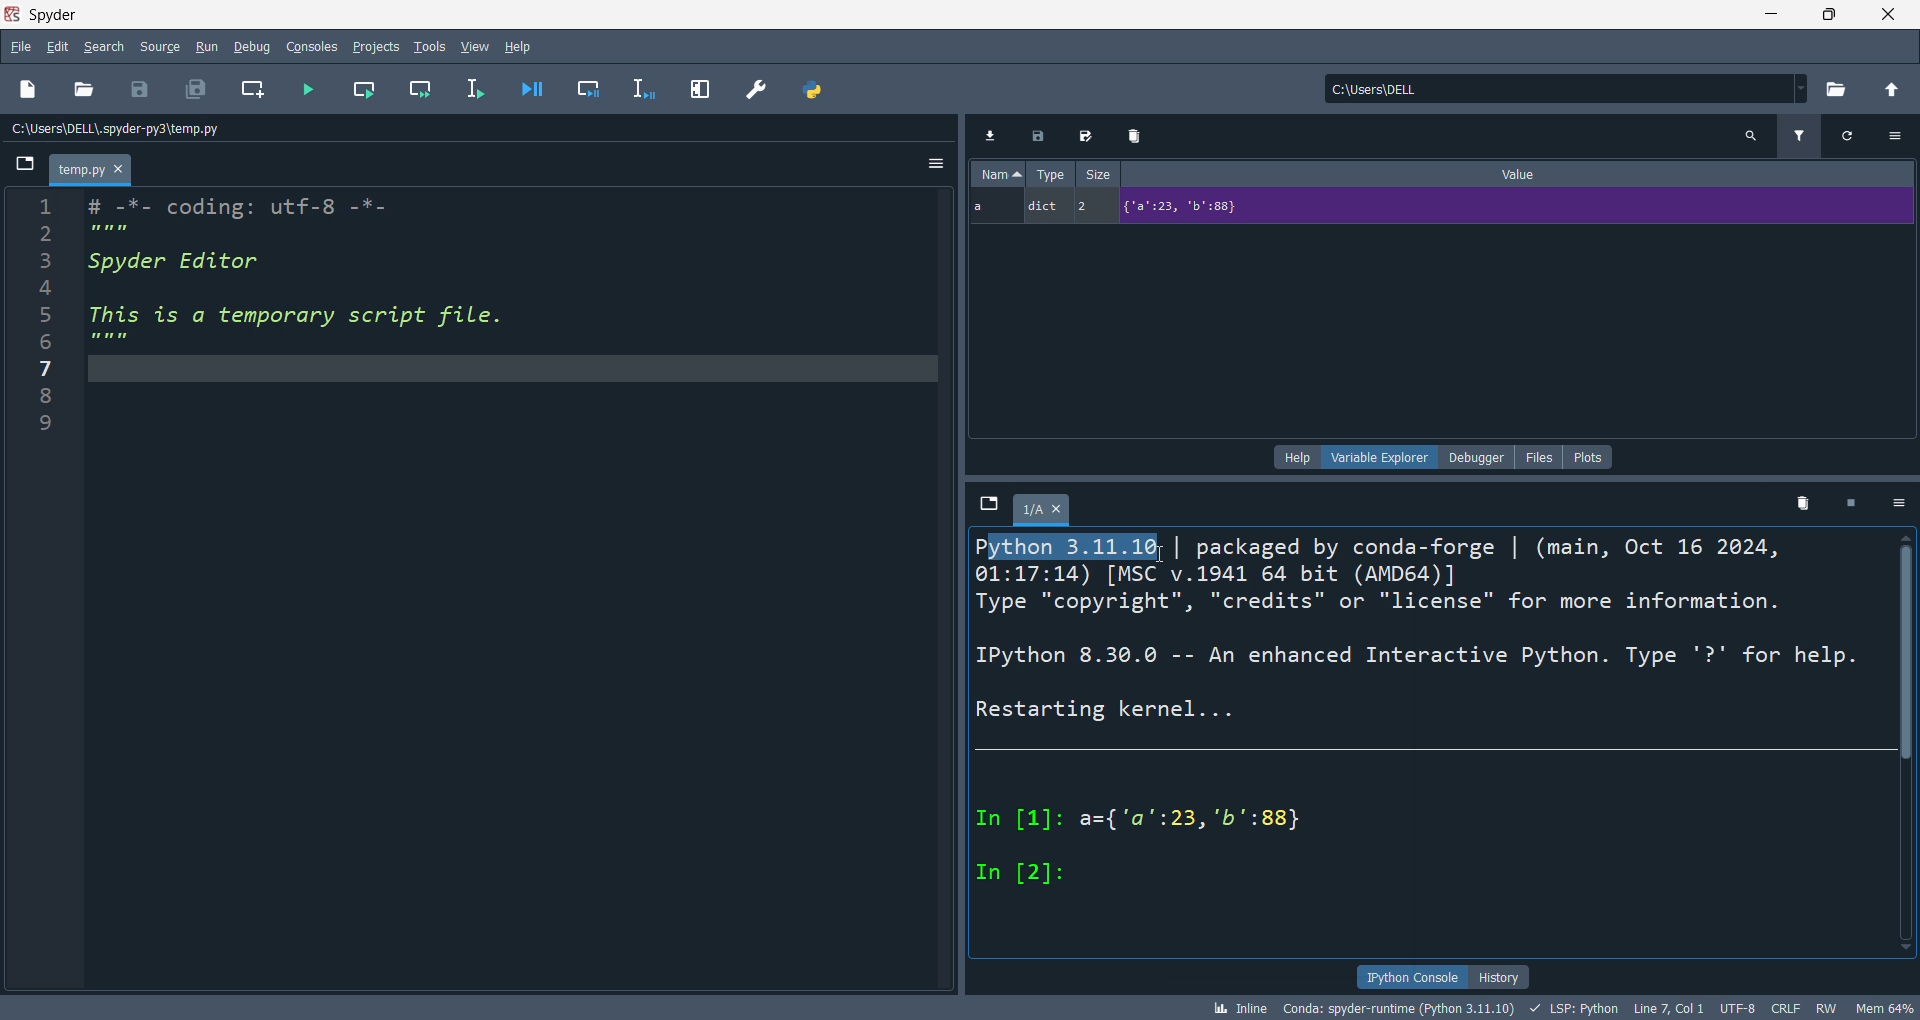  I want to click on current directory: c:\users\dell, so click(1570, 90).